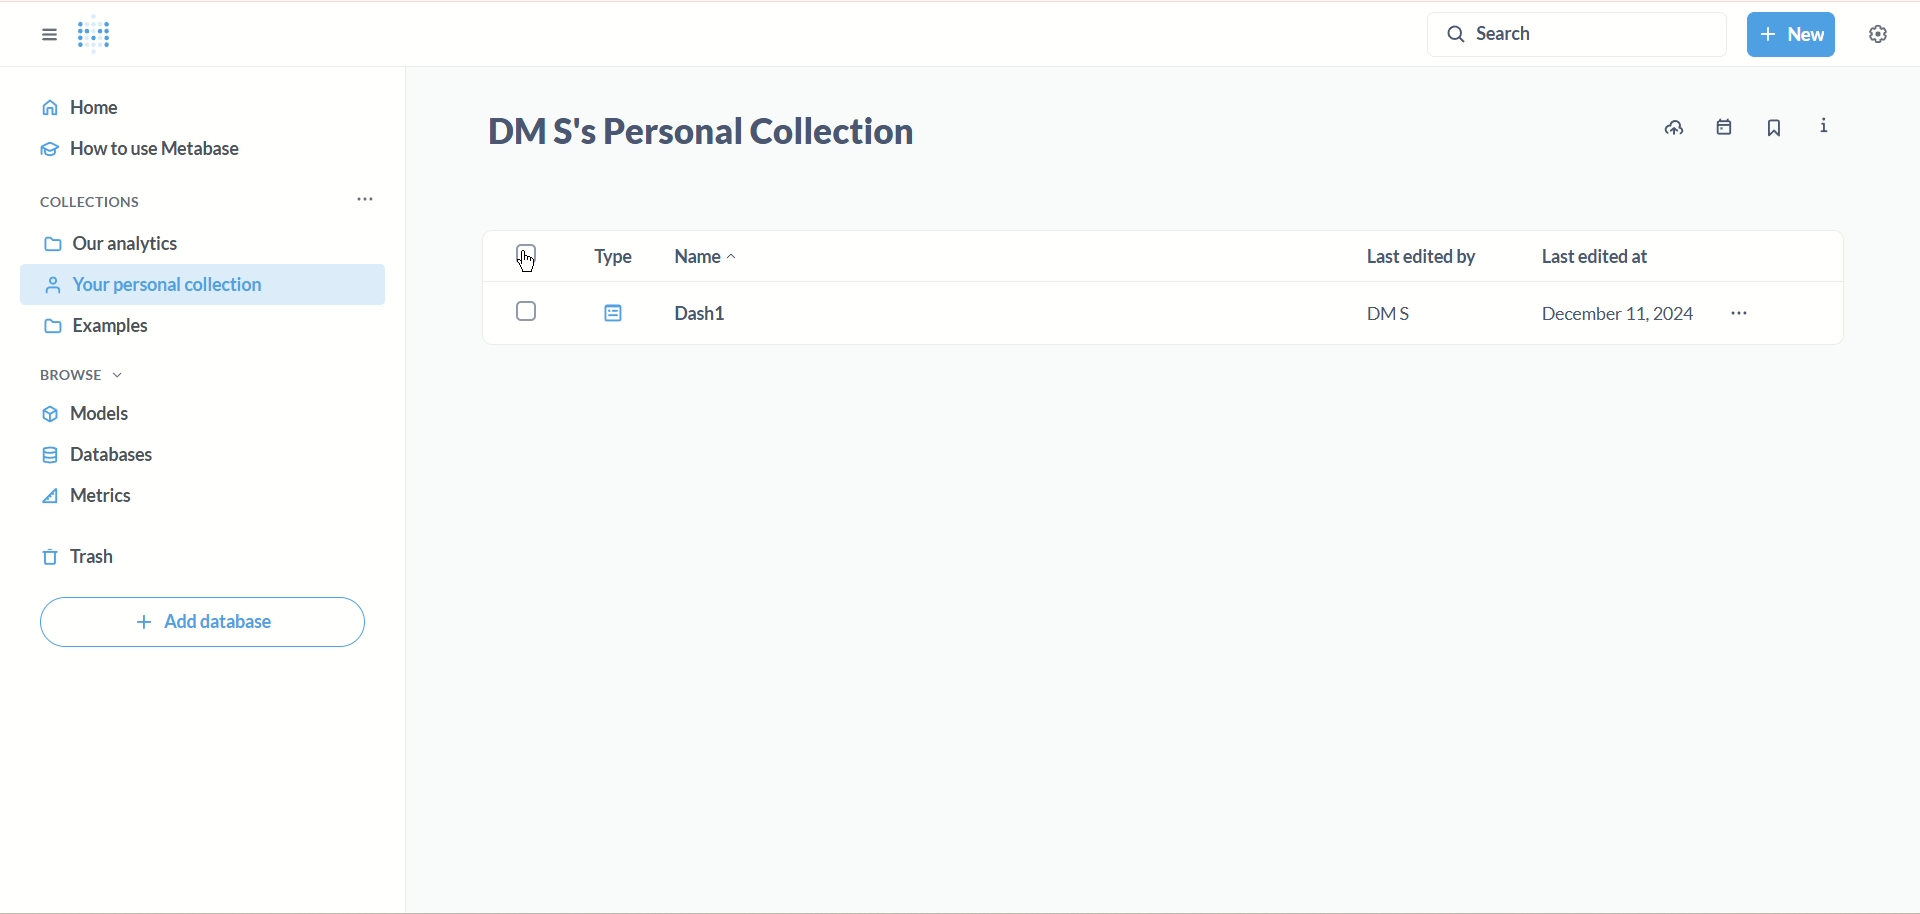 The height and width of the screenshot is (914, 1920). Describe the element at coordinates (701, 131) in the screenshot. I see `DM S's Personal Collection` at that location.